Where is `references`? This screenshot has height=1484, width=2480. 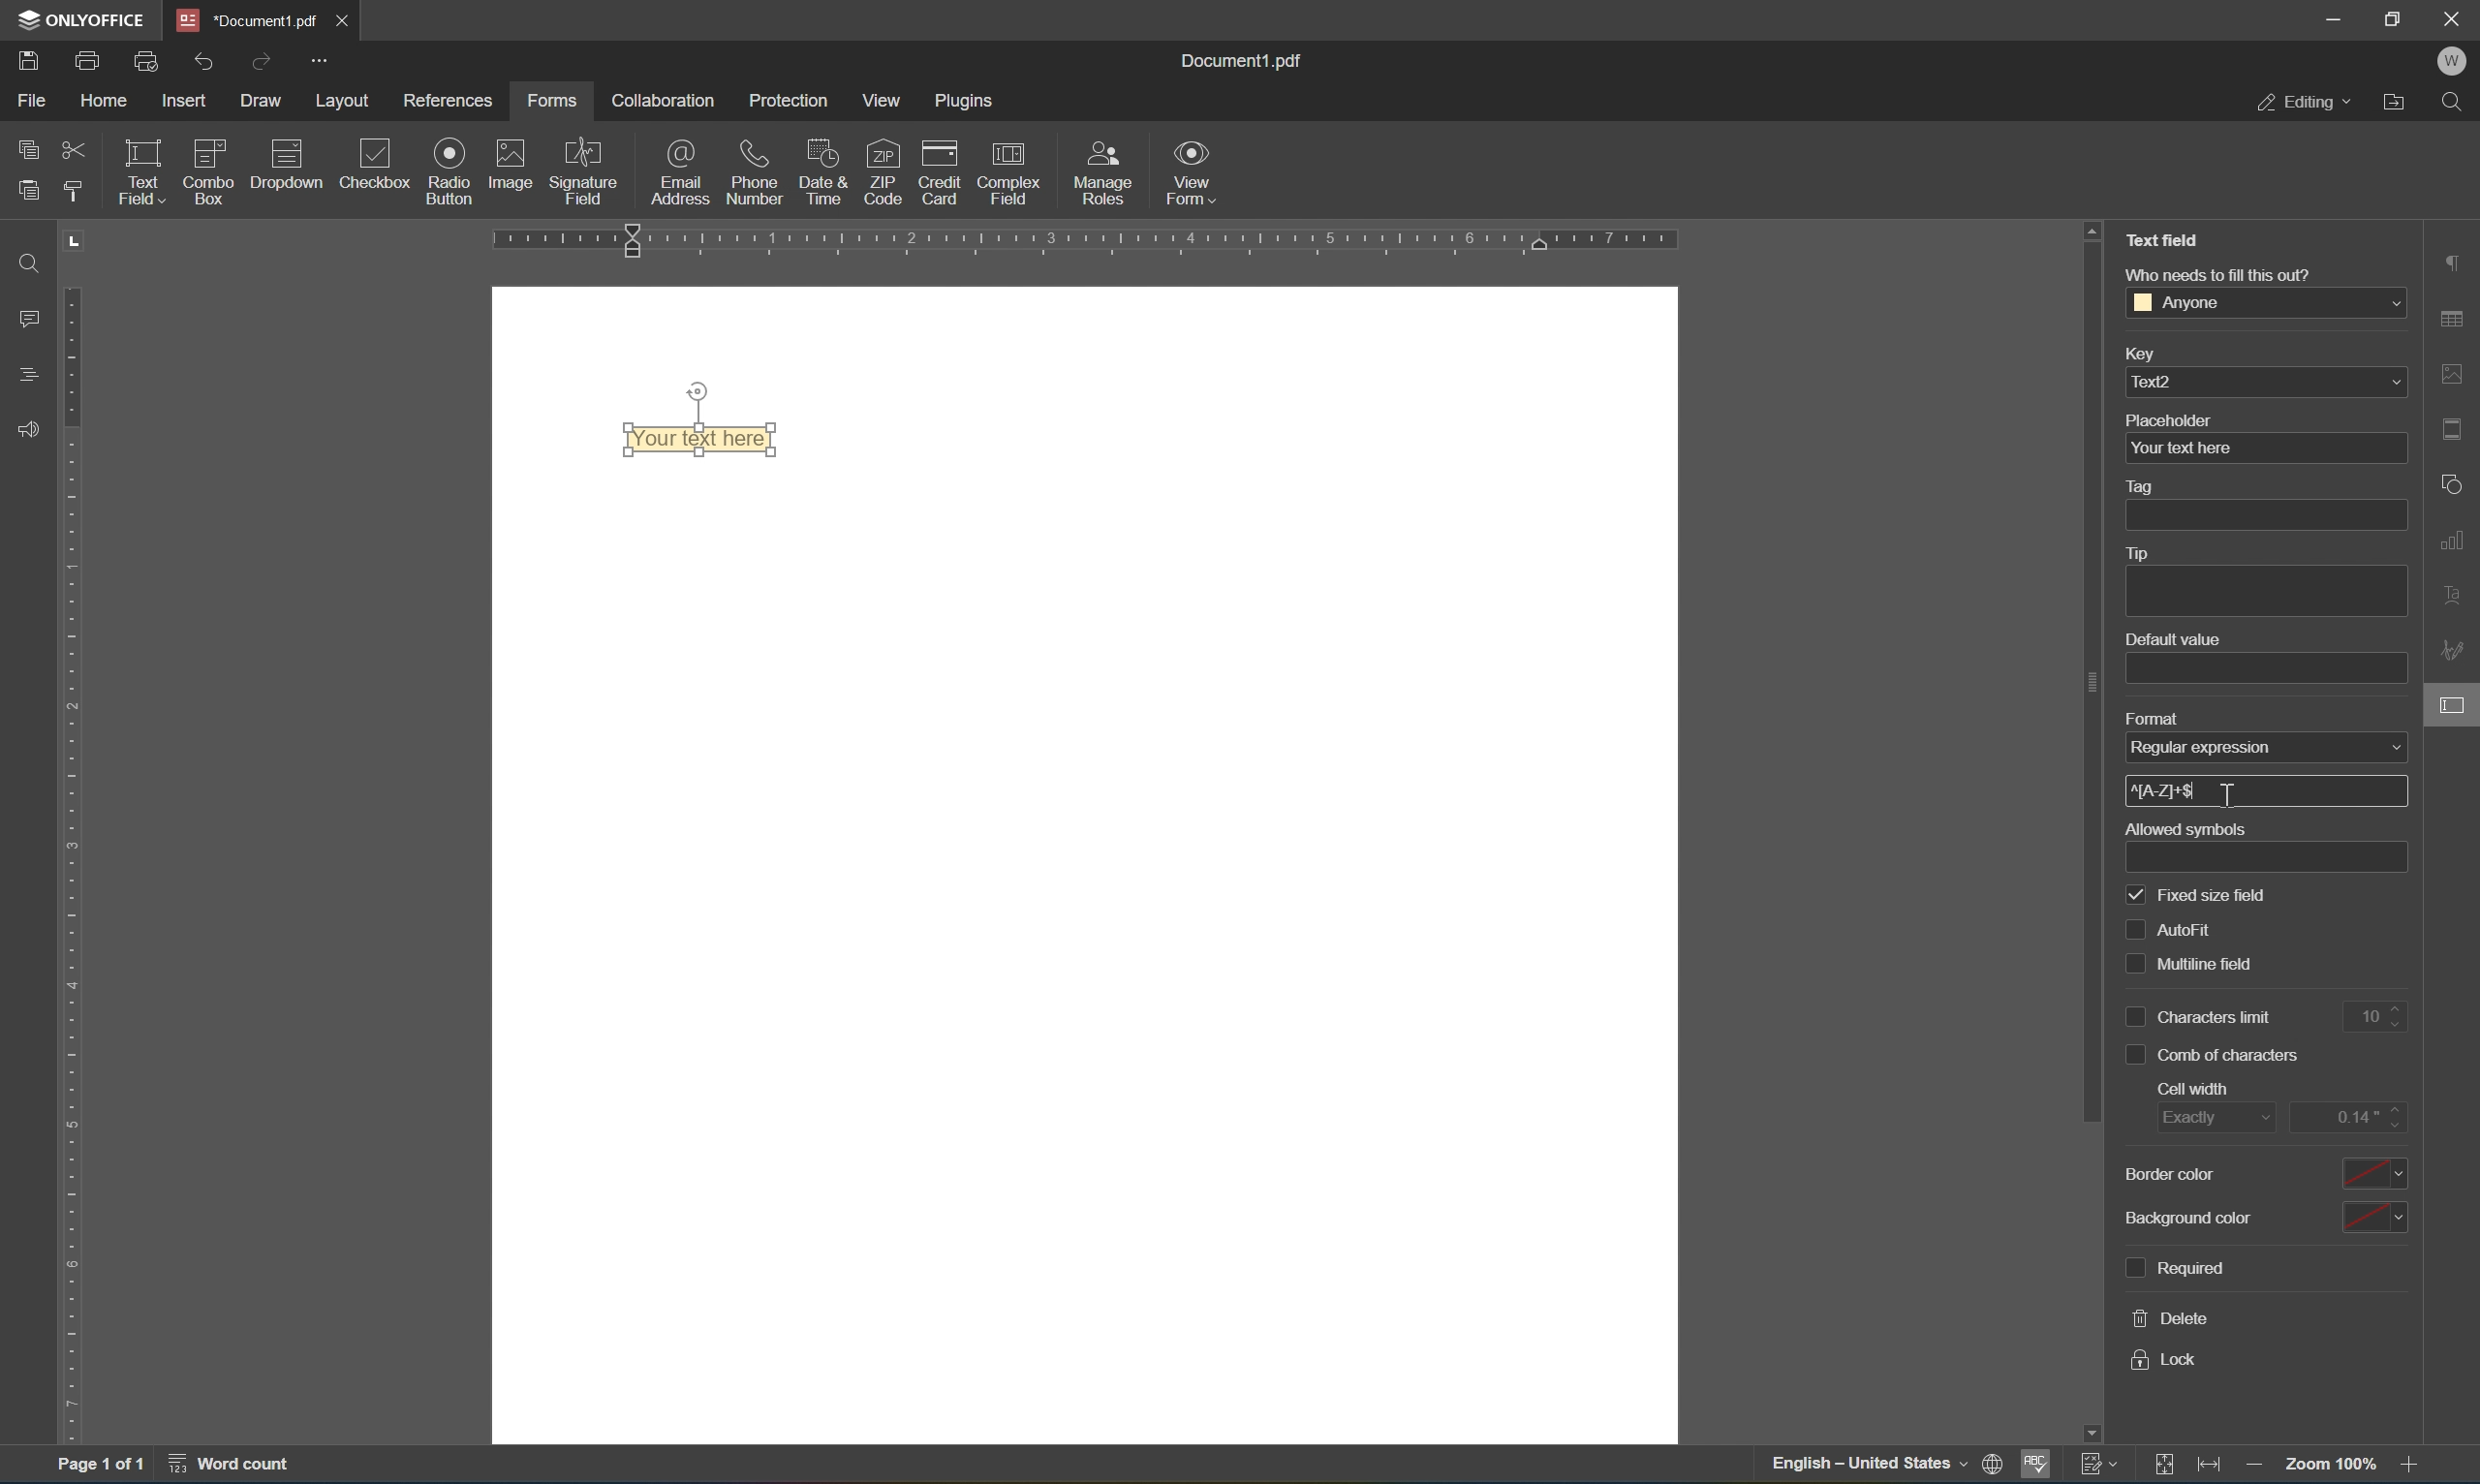
references is located at coordinates (453, 100).